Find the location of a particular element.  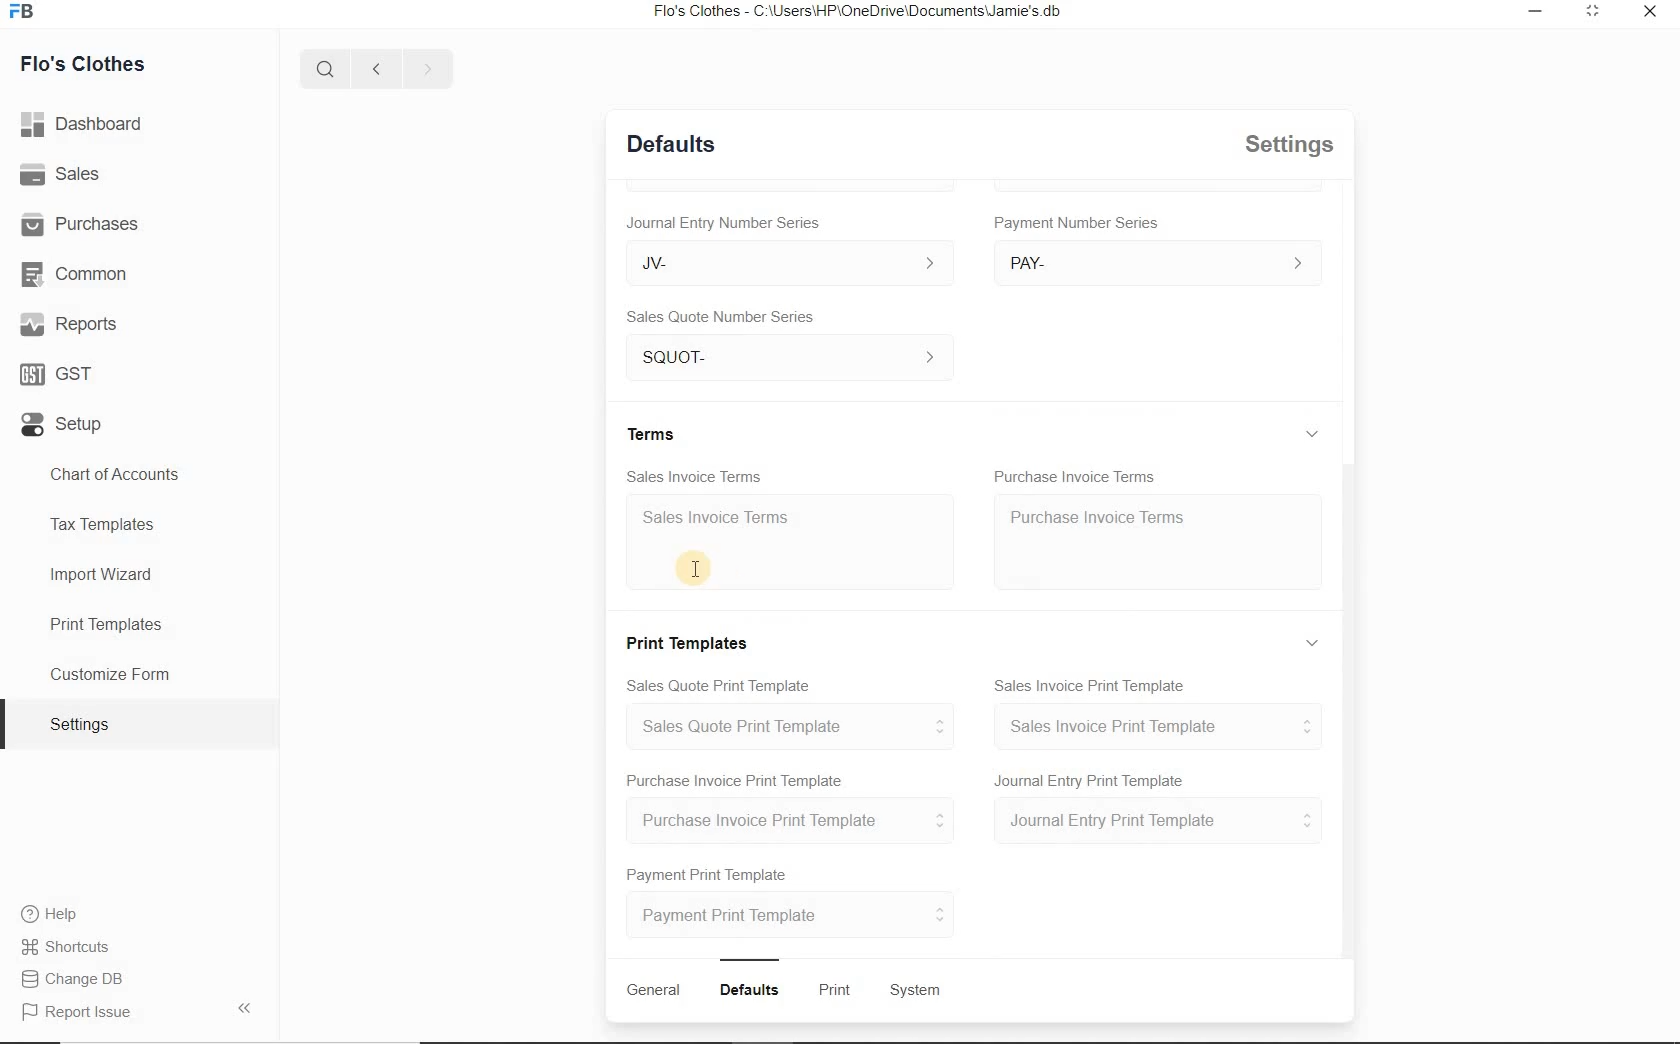

Print Templates is located at coordinates (684, 642).